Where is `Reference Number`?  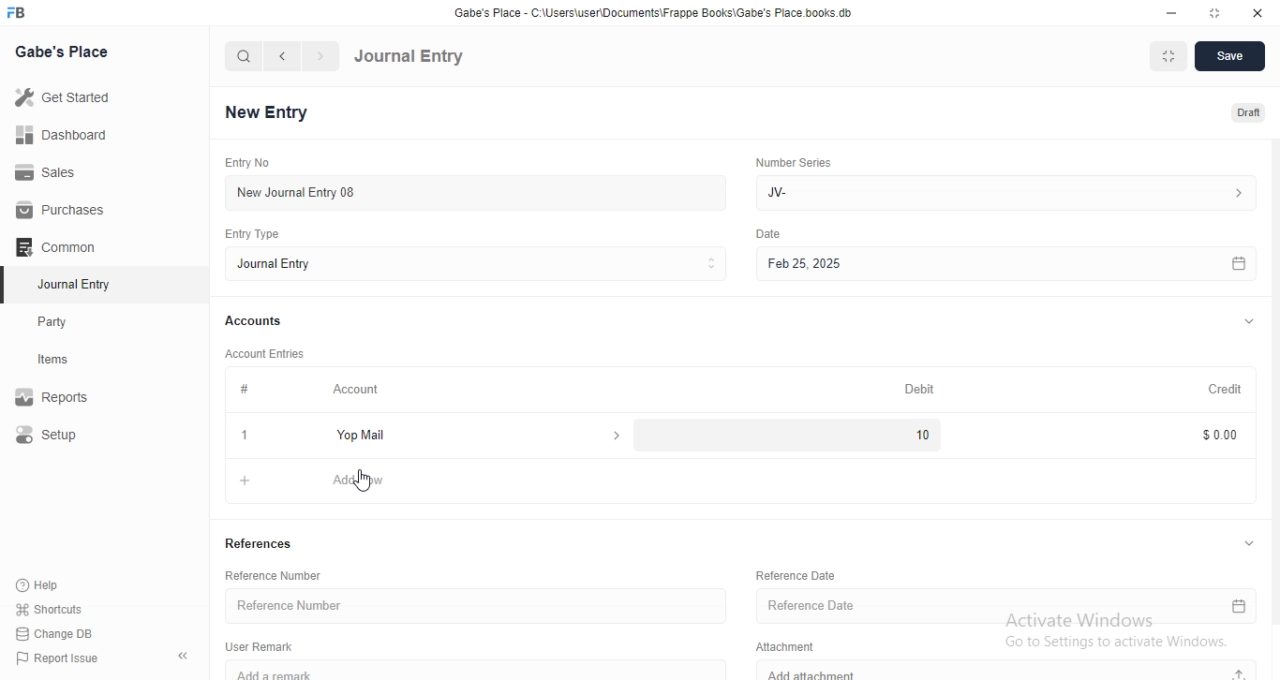 Reference Number is located at coordinates (471, 606).